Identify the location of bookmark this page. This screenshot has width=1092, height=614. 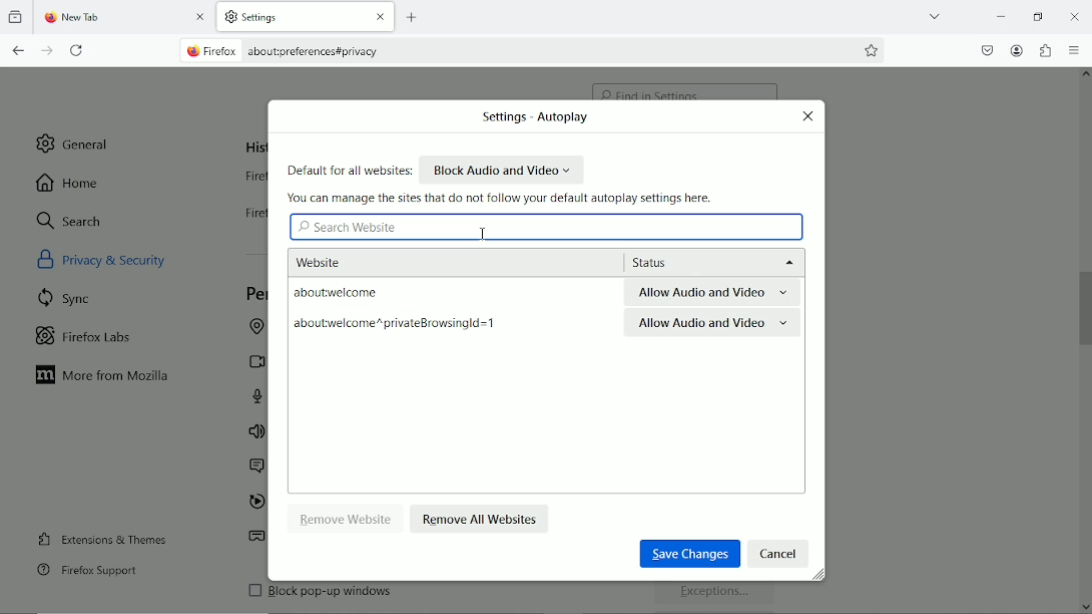
(872, 50).